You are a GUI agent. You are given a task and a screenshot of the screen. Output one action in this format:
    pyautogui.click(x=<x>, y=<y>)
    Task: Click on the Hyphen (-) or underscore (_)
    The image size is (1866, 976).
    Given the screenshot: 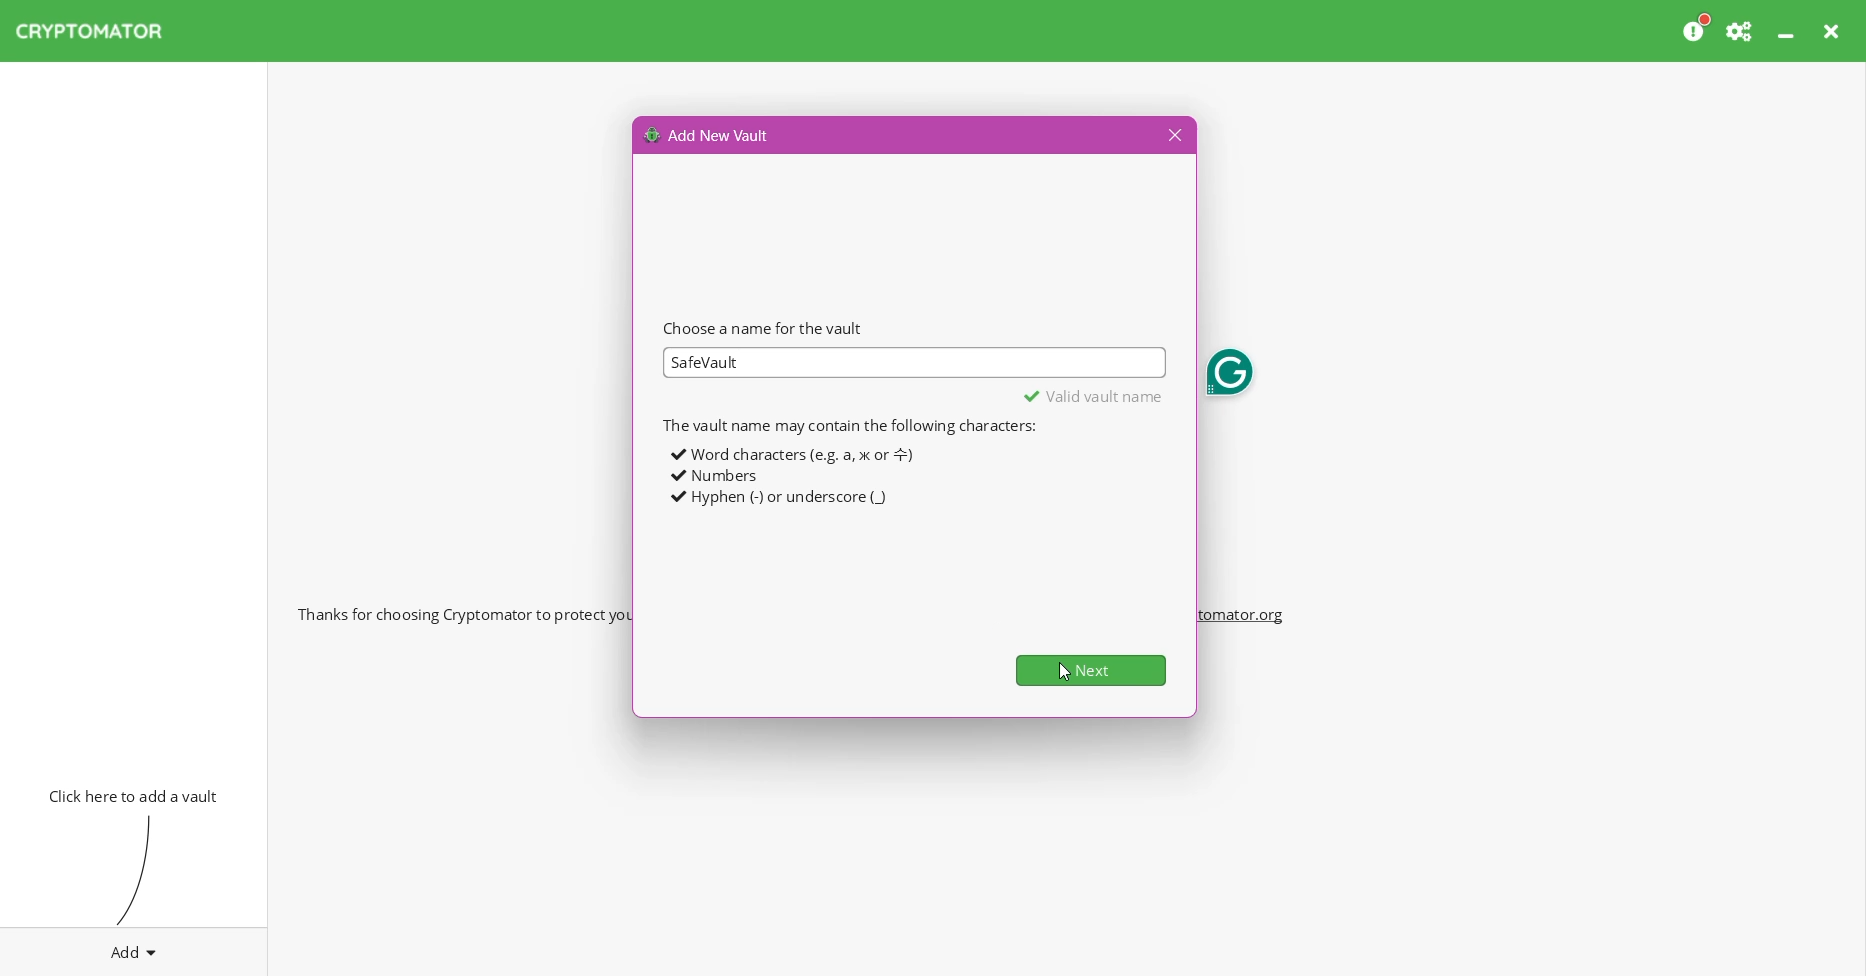 What is the action you would take?
    pyautogui.click(x=779, y=498)
    